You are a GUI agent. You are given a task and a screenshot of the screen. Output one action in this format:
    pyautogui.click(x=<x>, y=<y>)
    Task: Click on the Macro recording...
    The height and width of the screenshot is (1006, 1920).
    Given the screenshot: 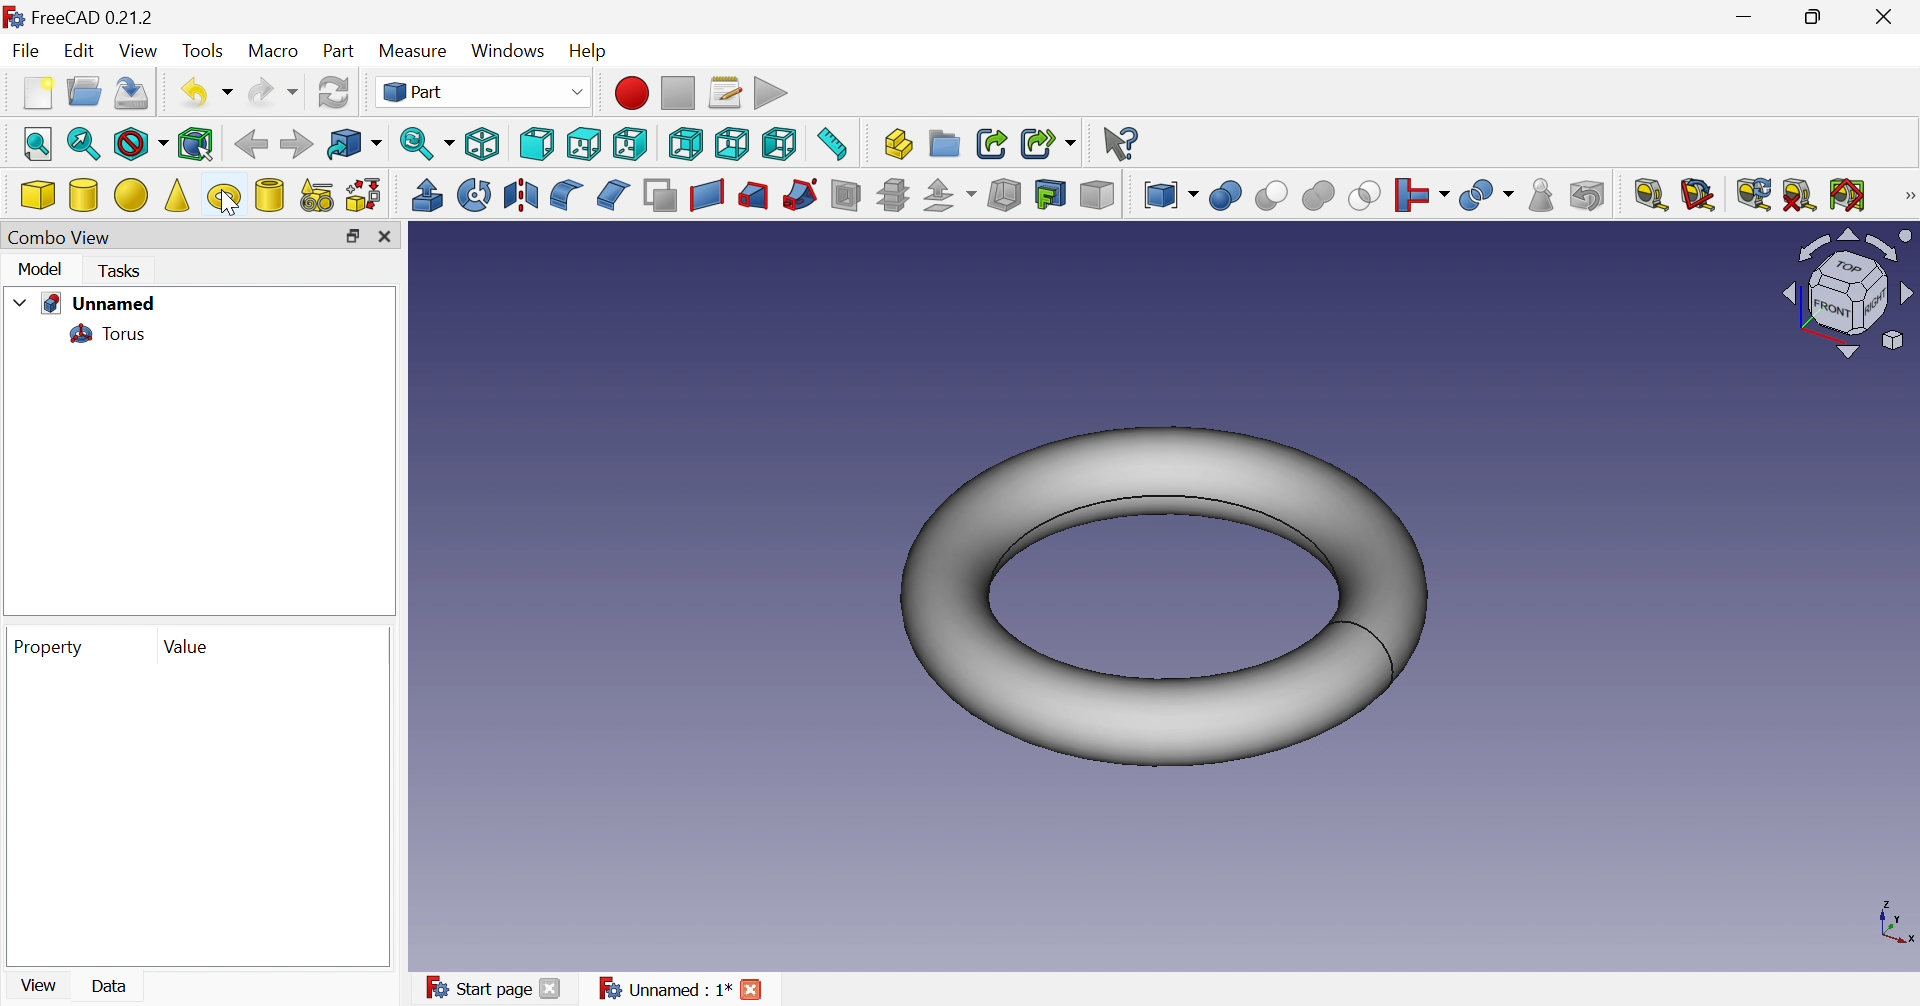 What is the action you would take?
    pyautogui.click(x=632, y=93)
    